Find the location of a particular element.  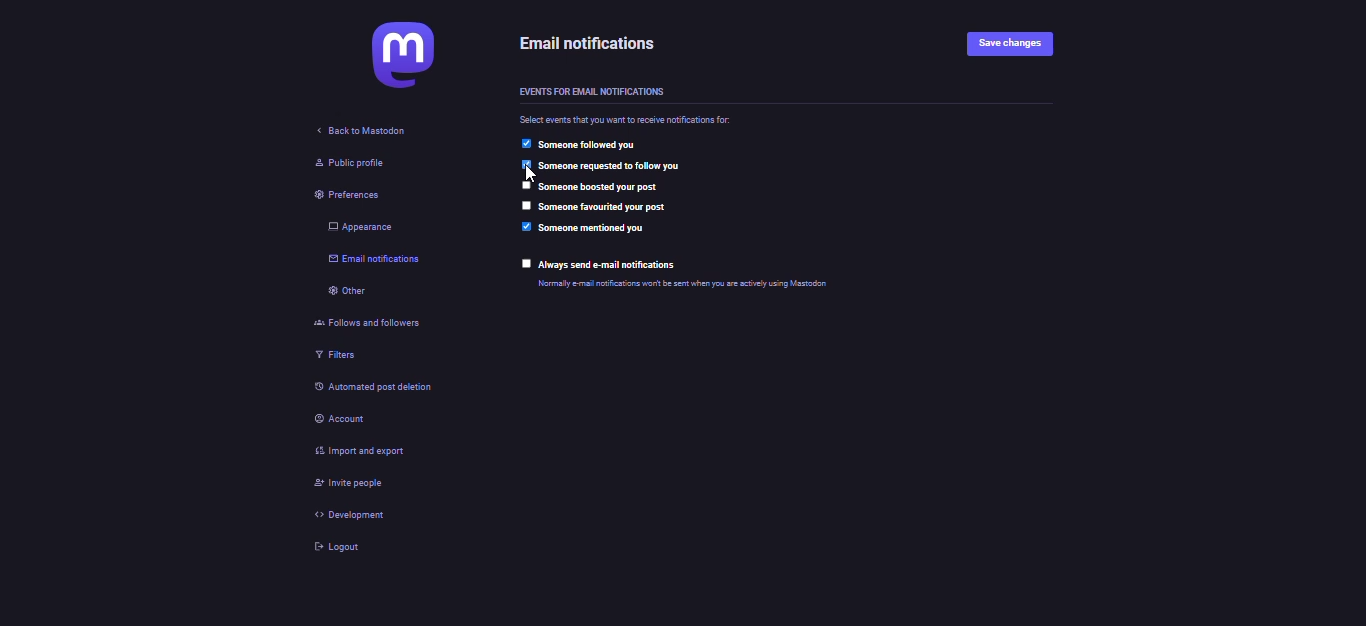

public profile is located at coordinates (338, 163).